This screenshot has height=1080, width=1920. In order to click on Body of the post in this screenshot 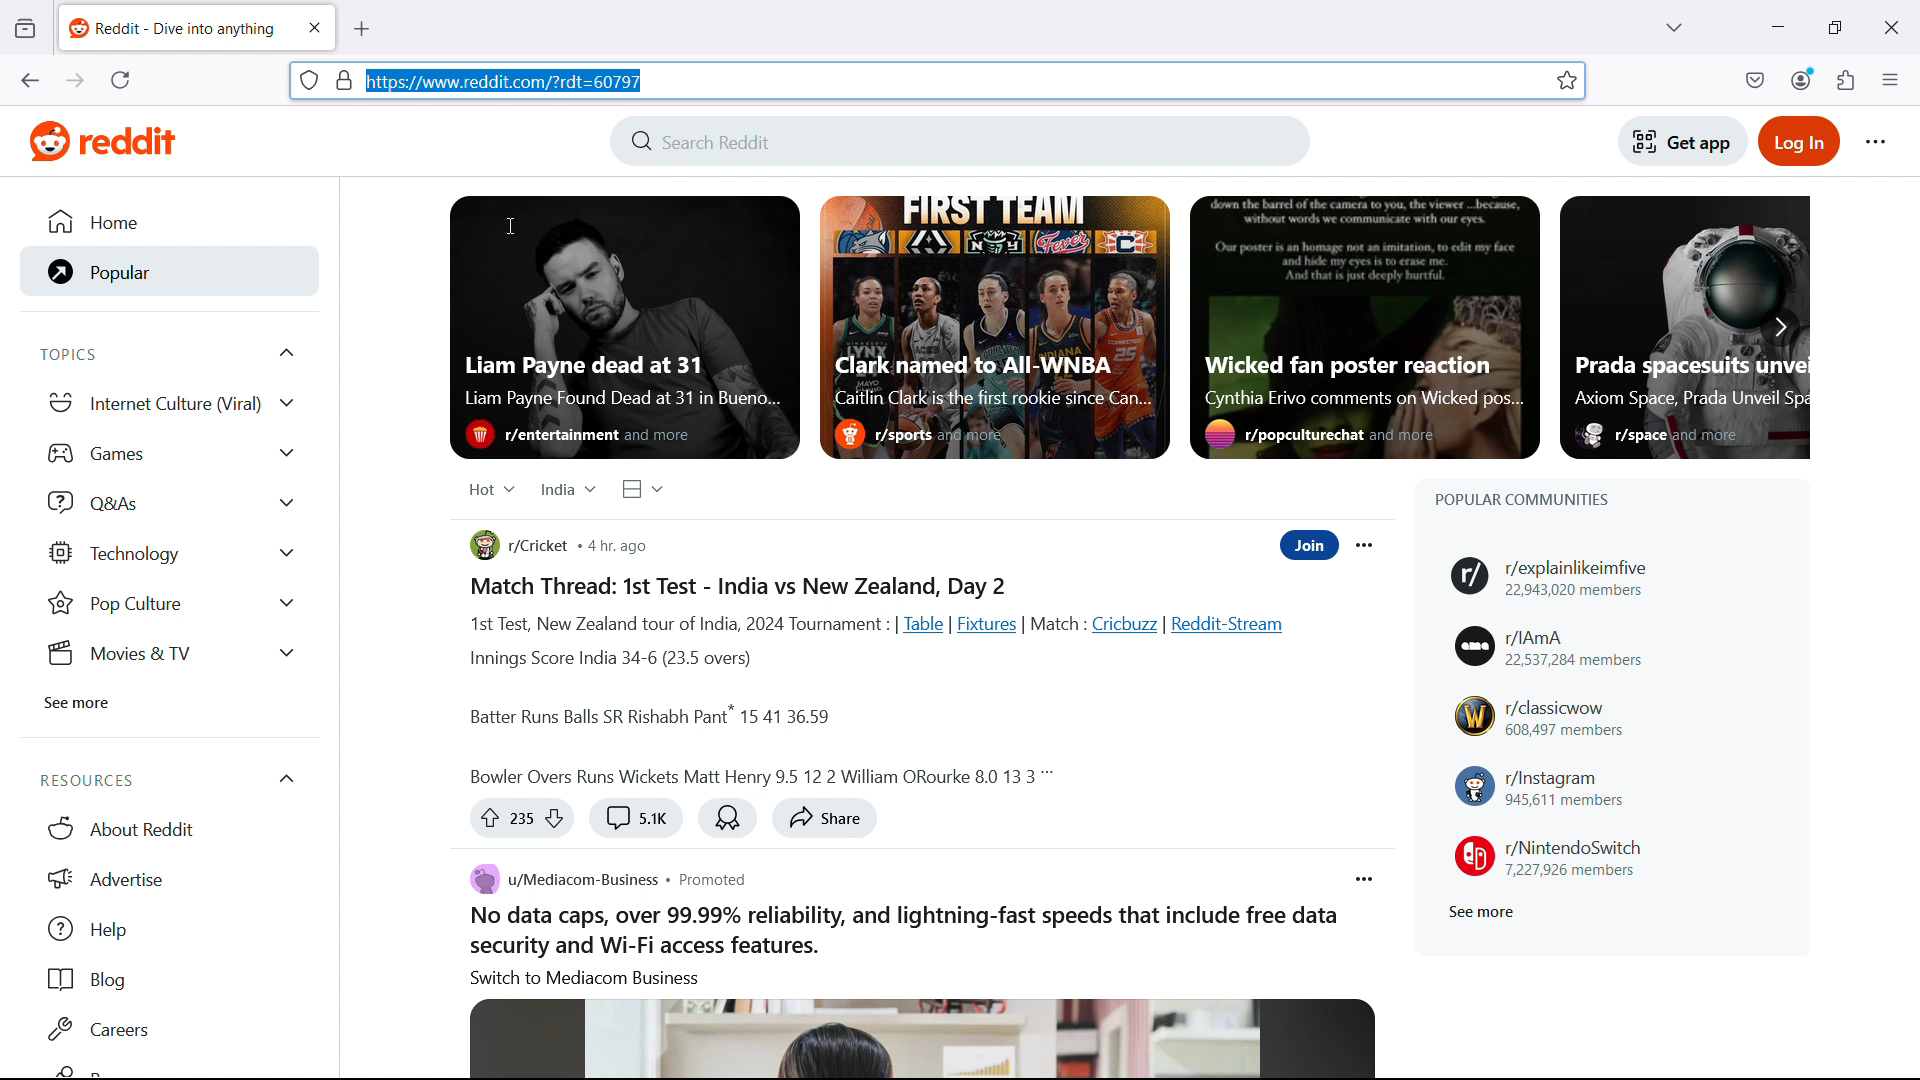, I will do `click(887, 681)`.